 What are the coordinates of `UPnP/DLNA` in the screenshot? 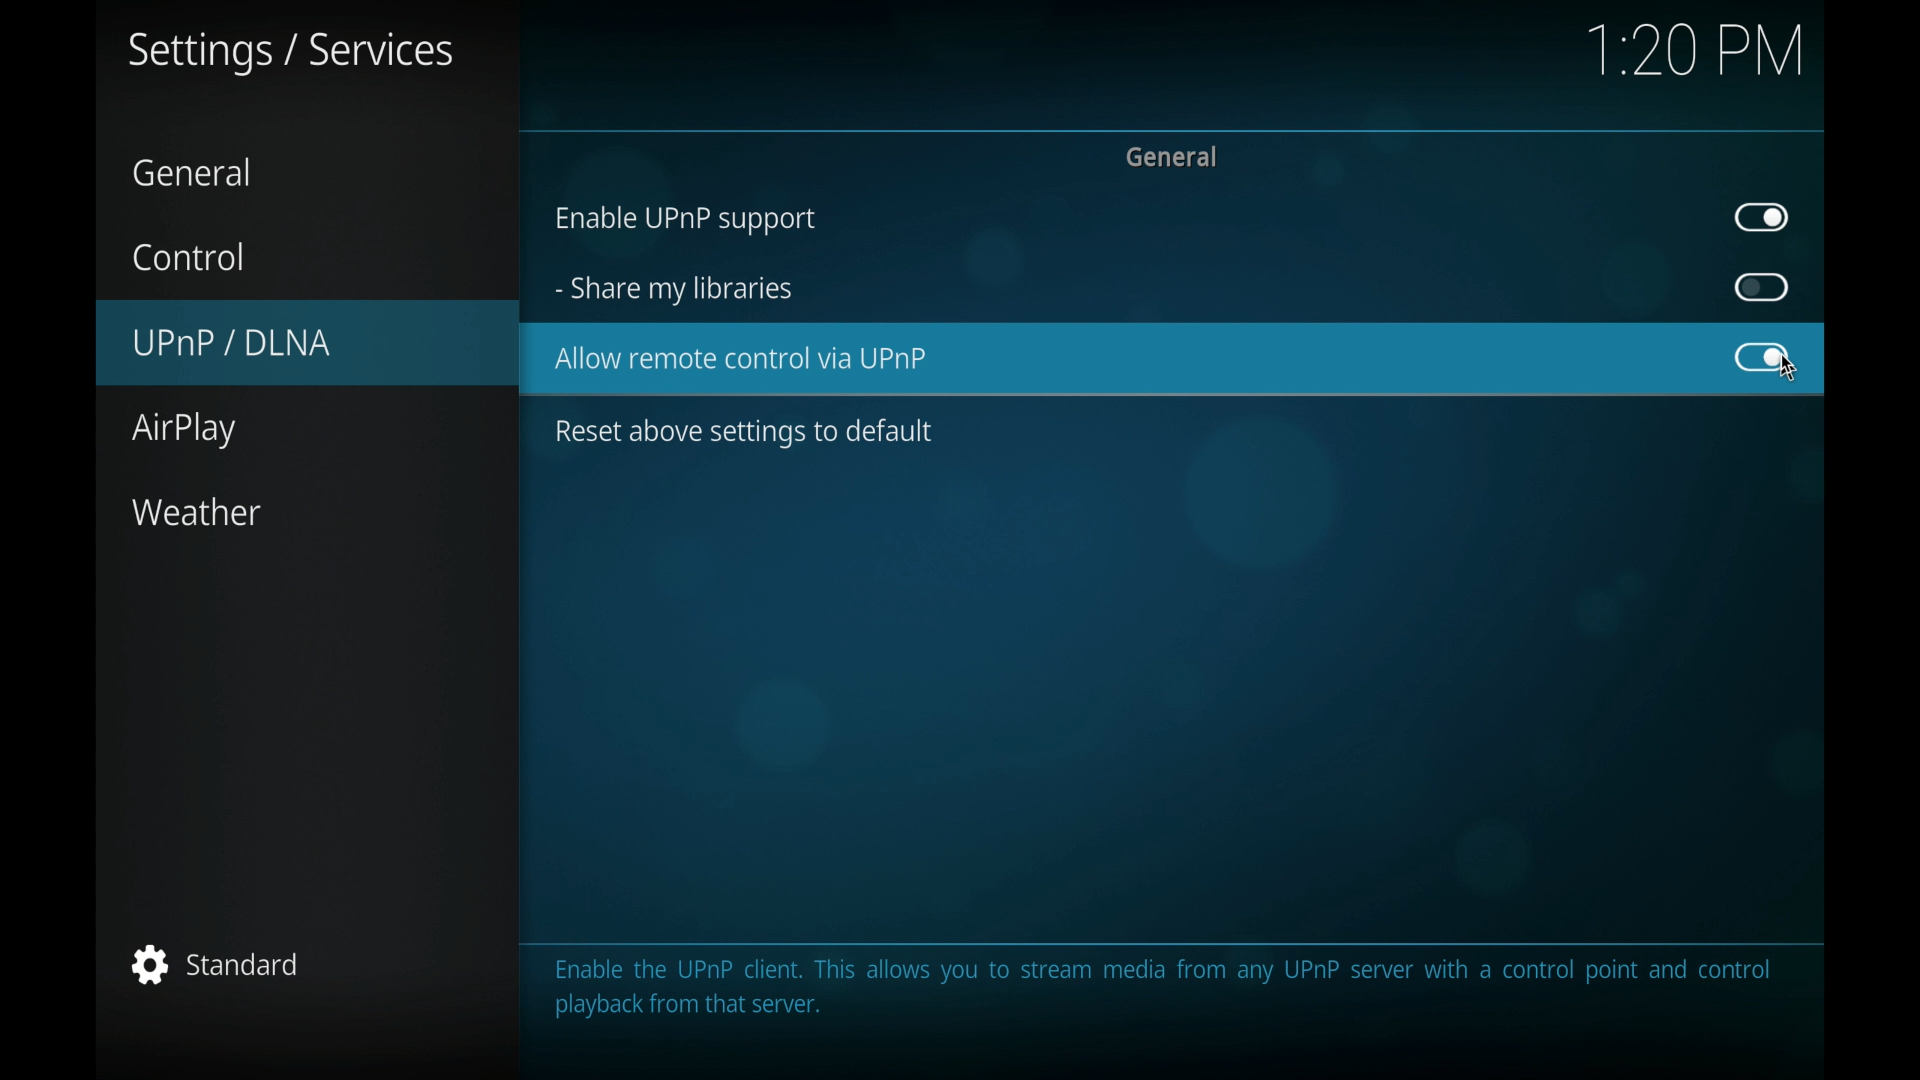 It's located at (307, 340).